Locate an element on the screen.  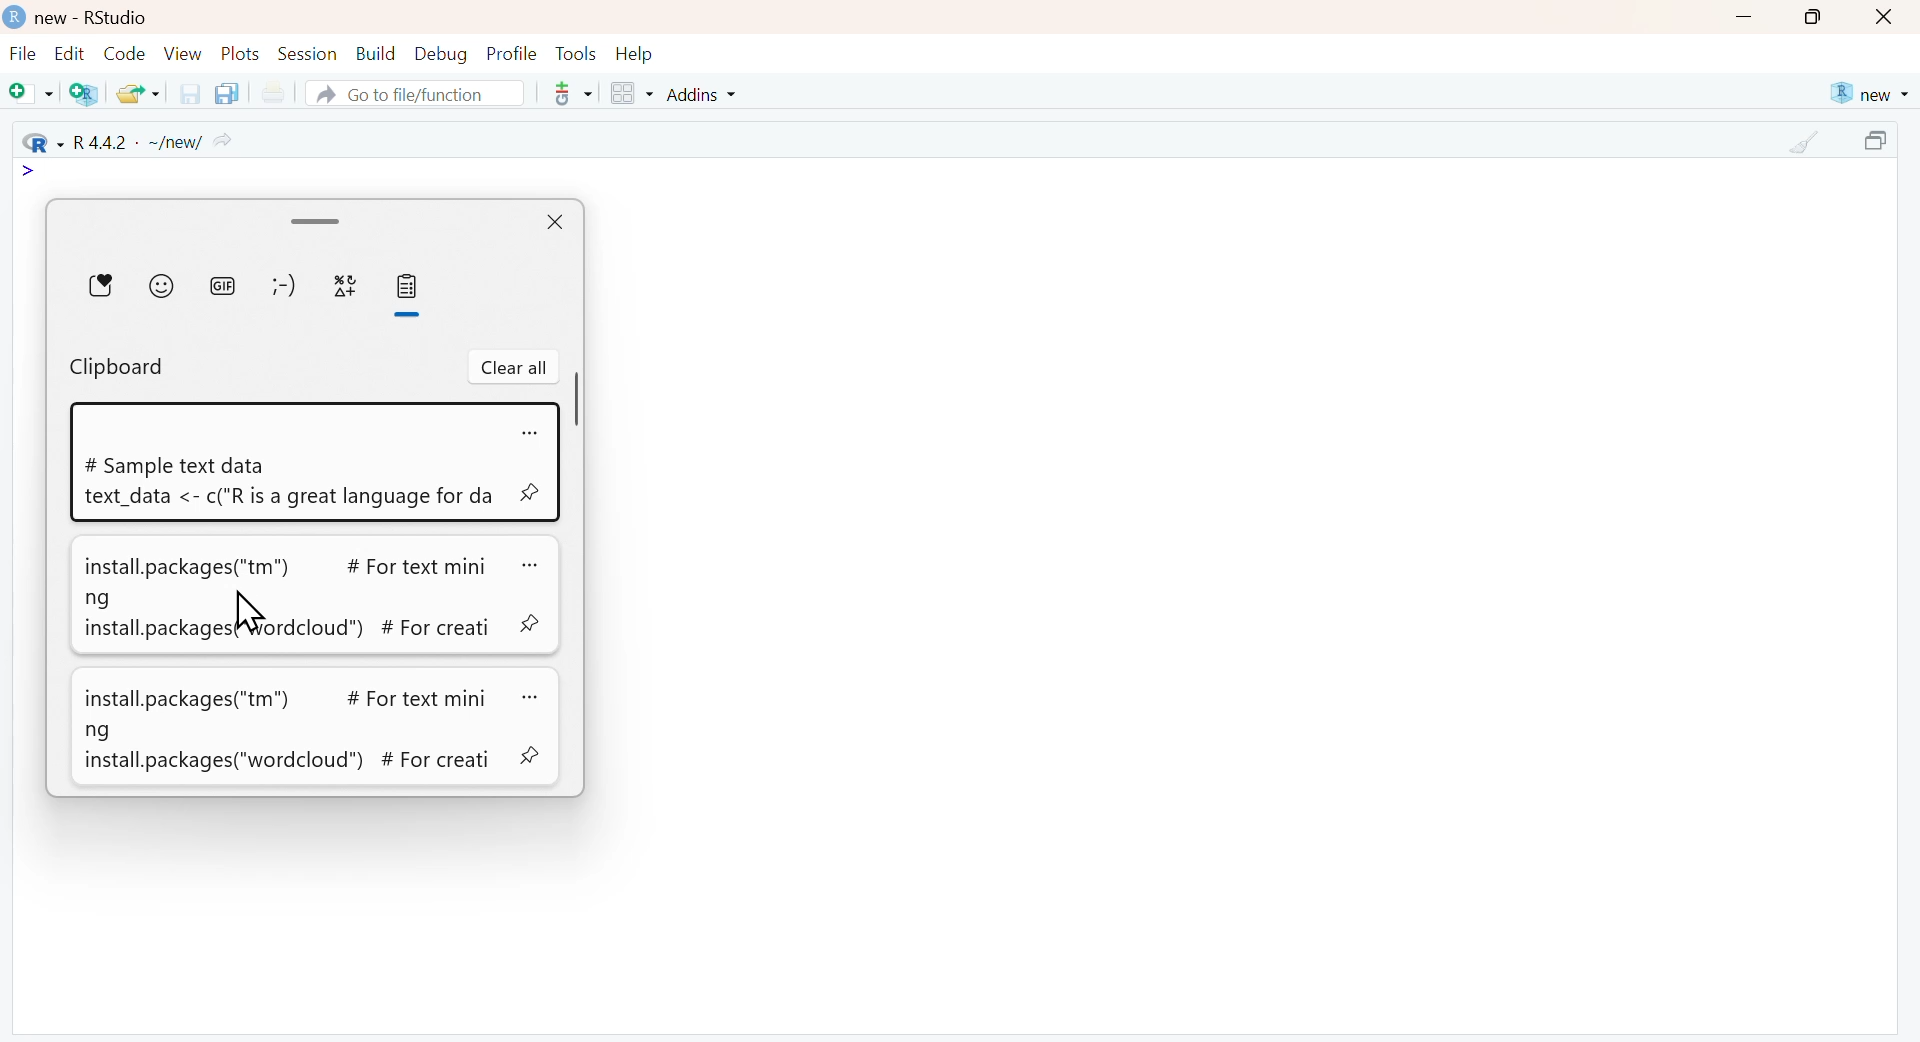
Addins is located at coordinates (703, 95).